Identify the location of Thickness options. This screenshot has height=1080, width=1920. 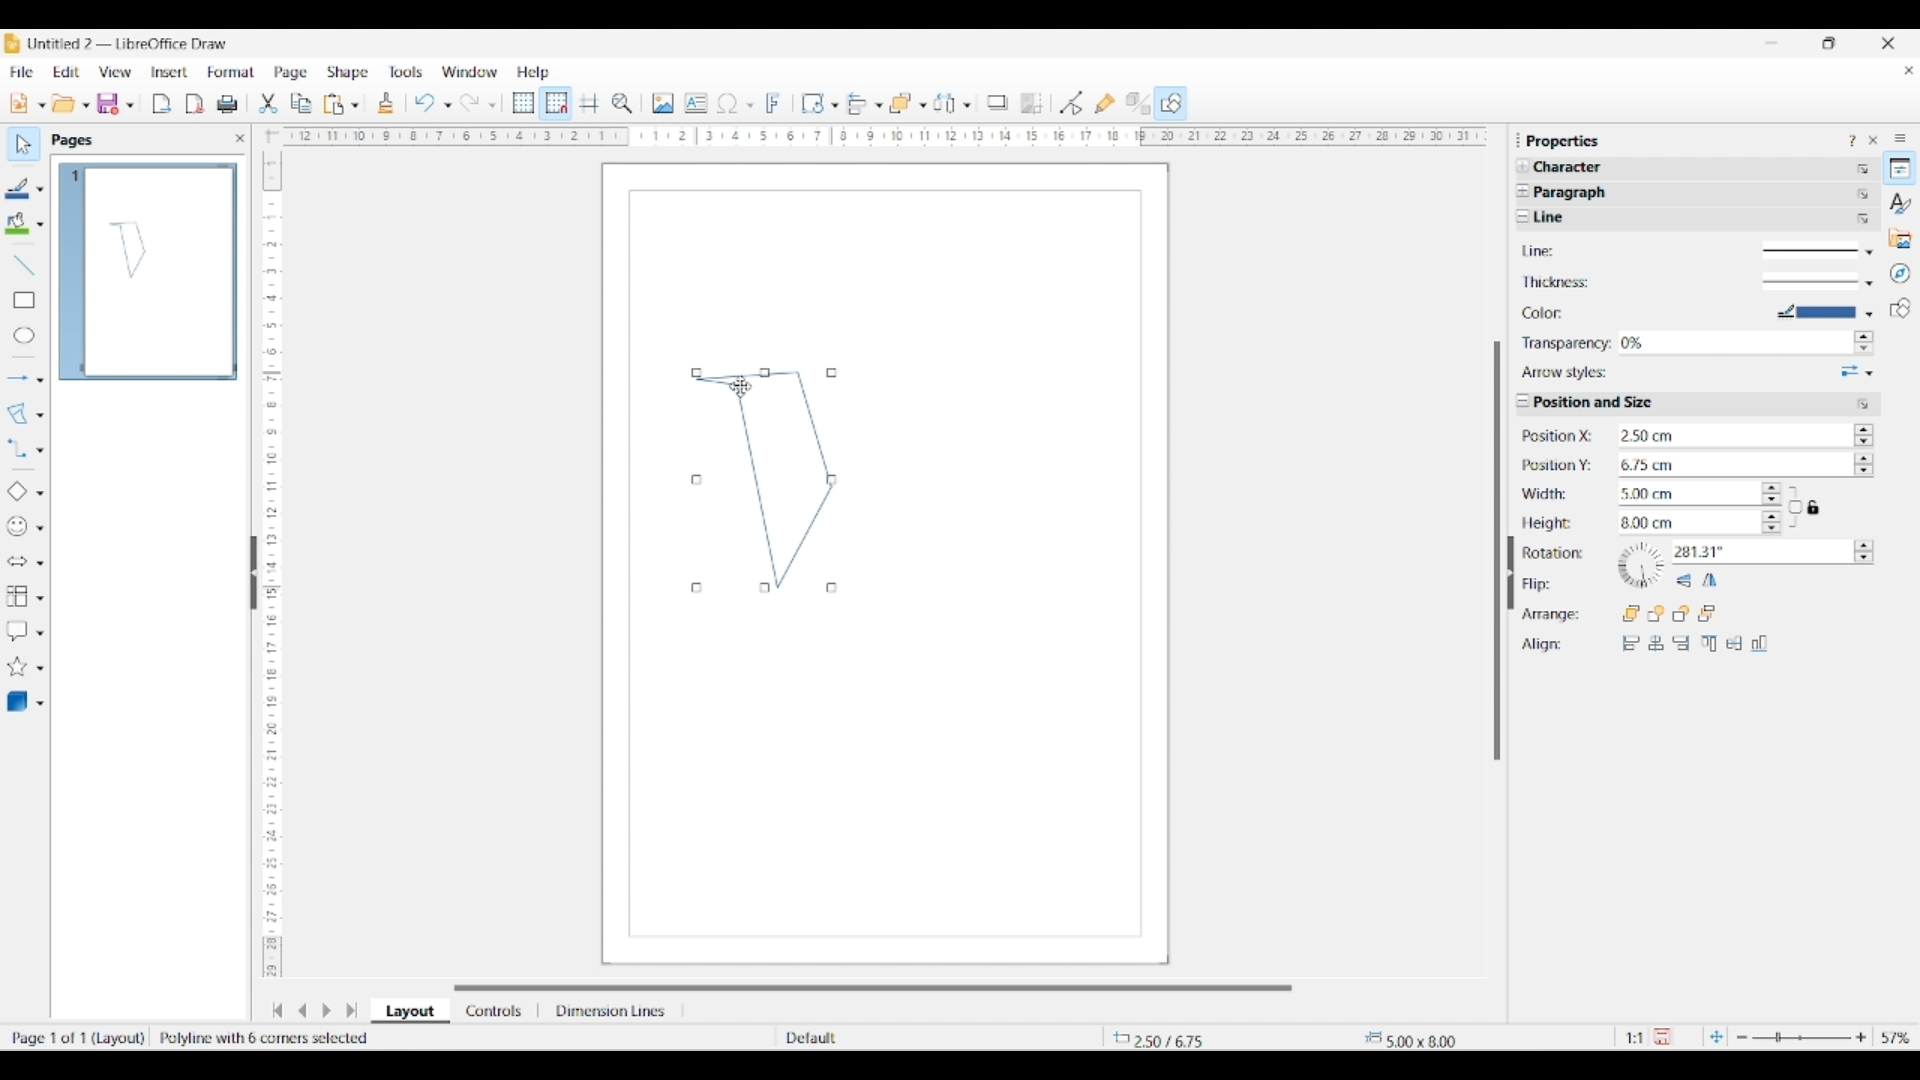
(1818, 283).